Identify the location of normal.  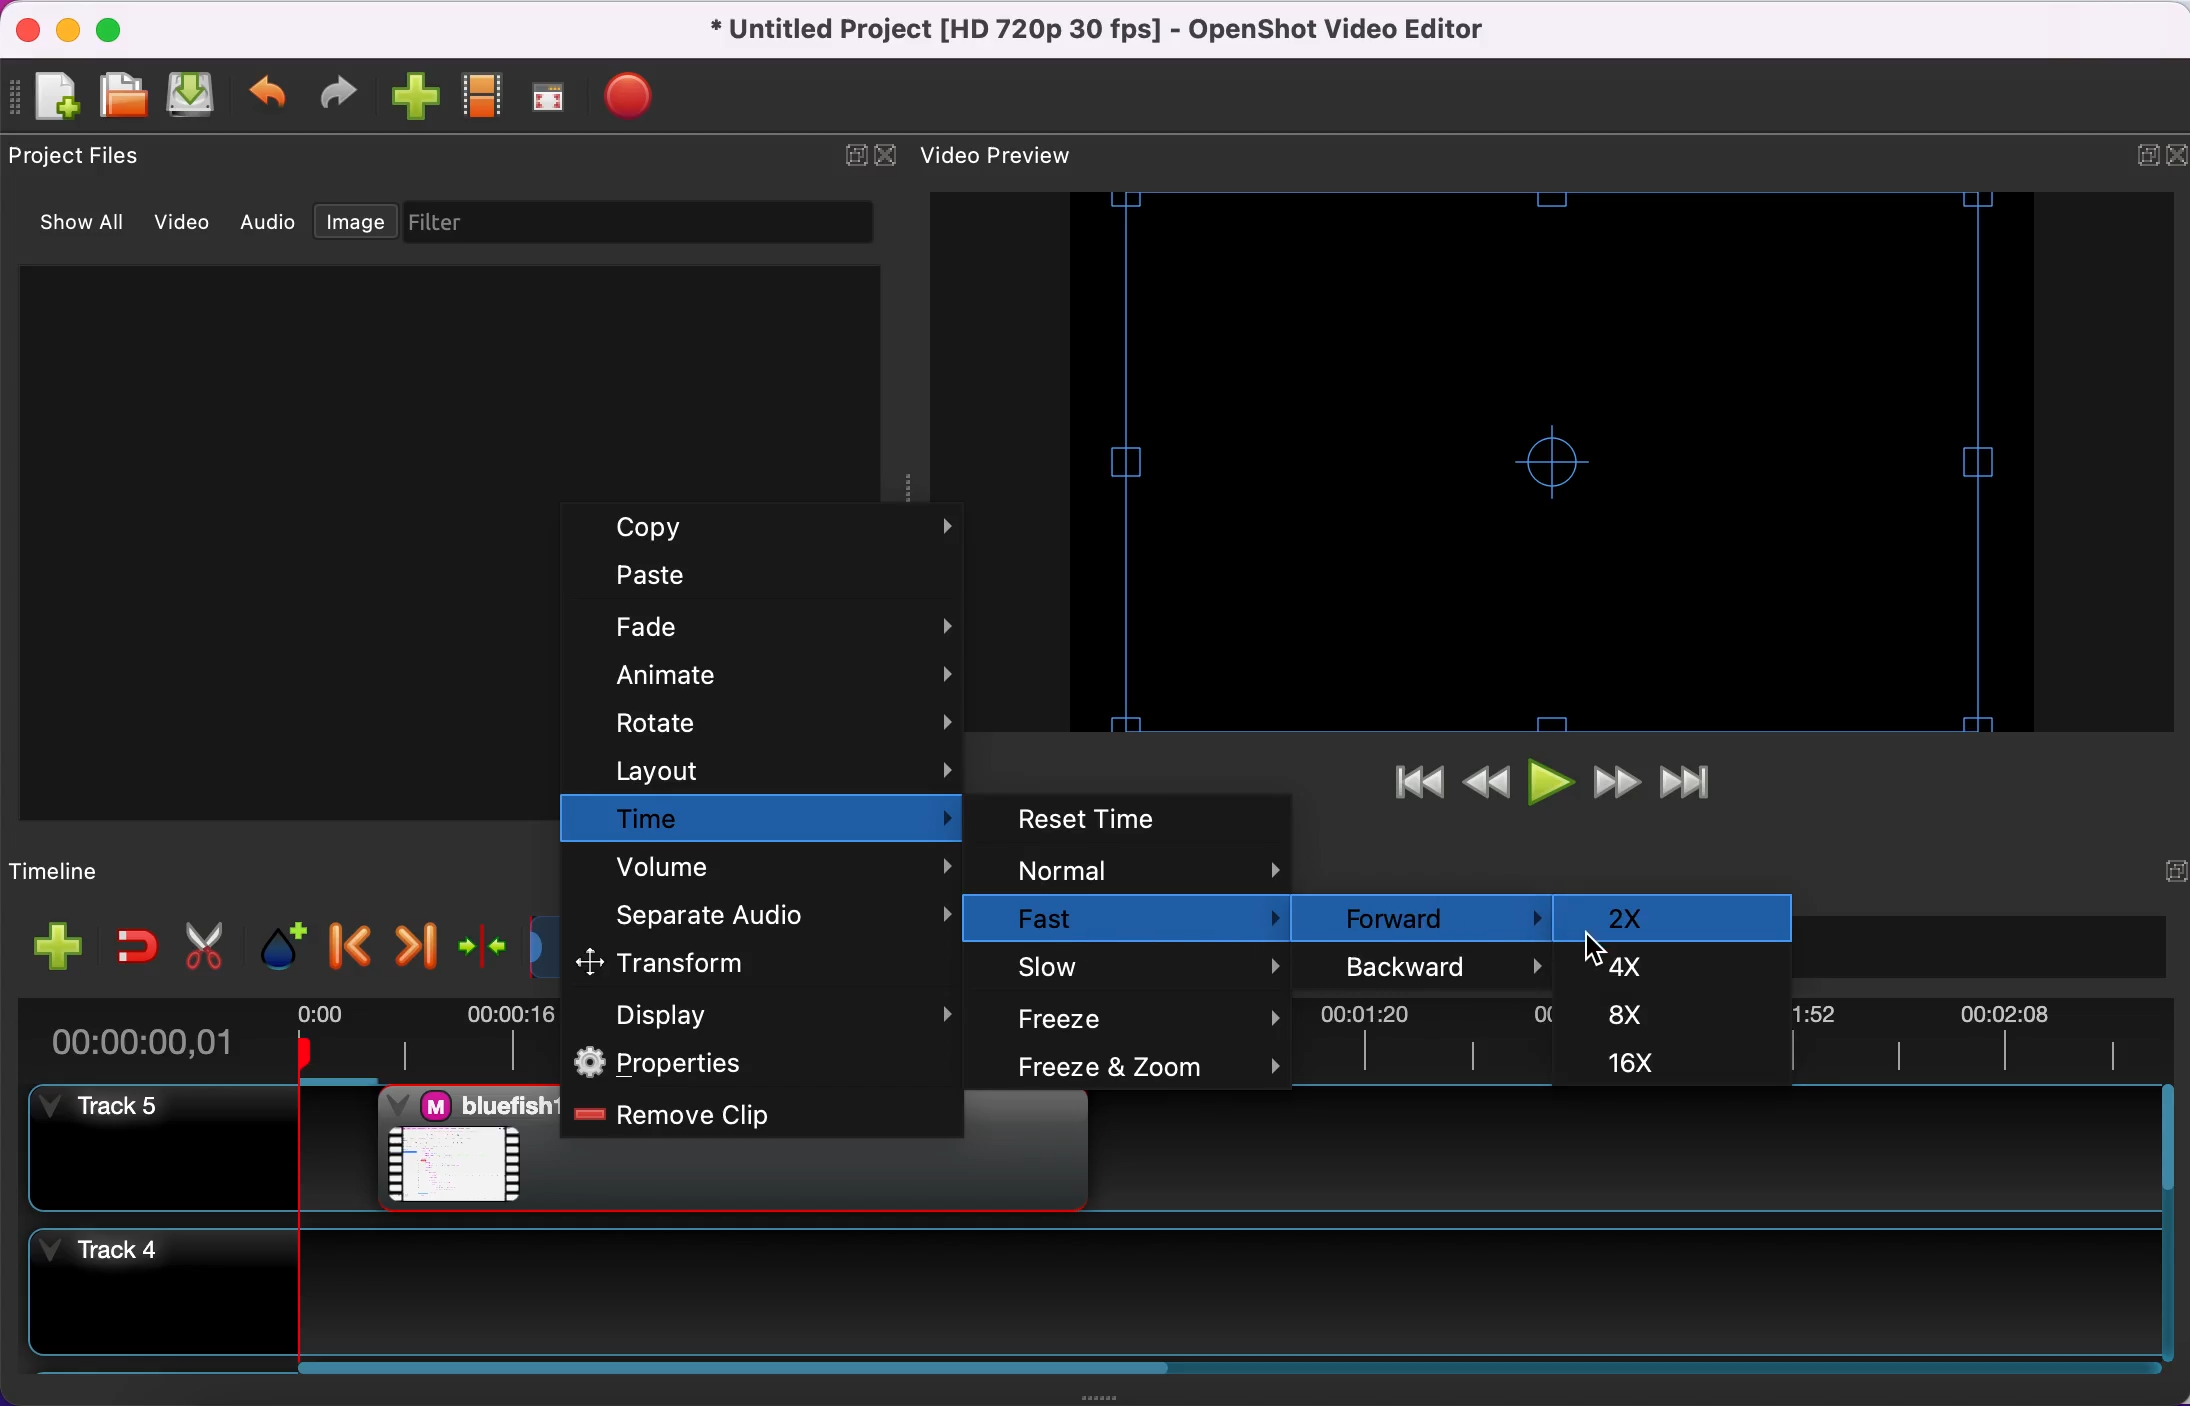
(1147, 871).